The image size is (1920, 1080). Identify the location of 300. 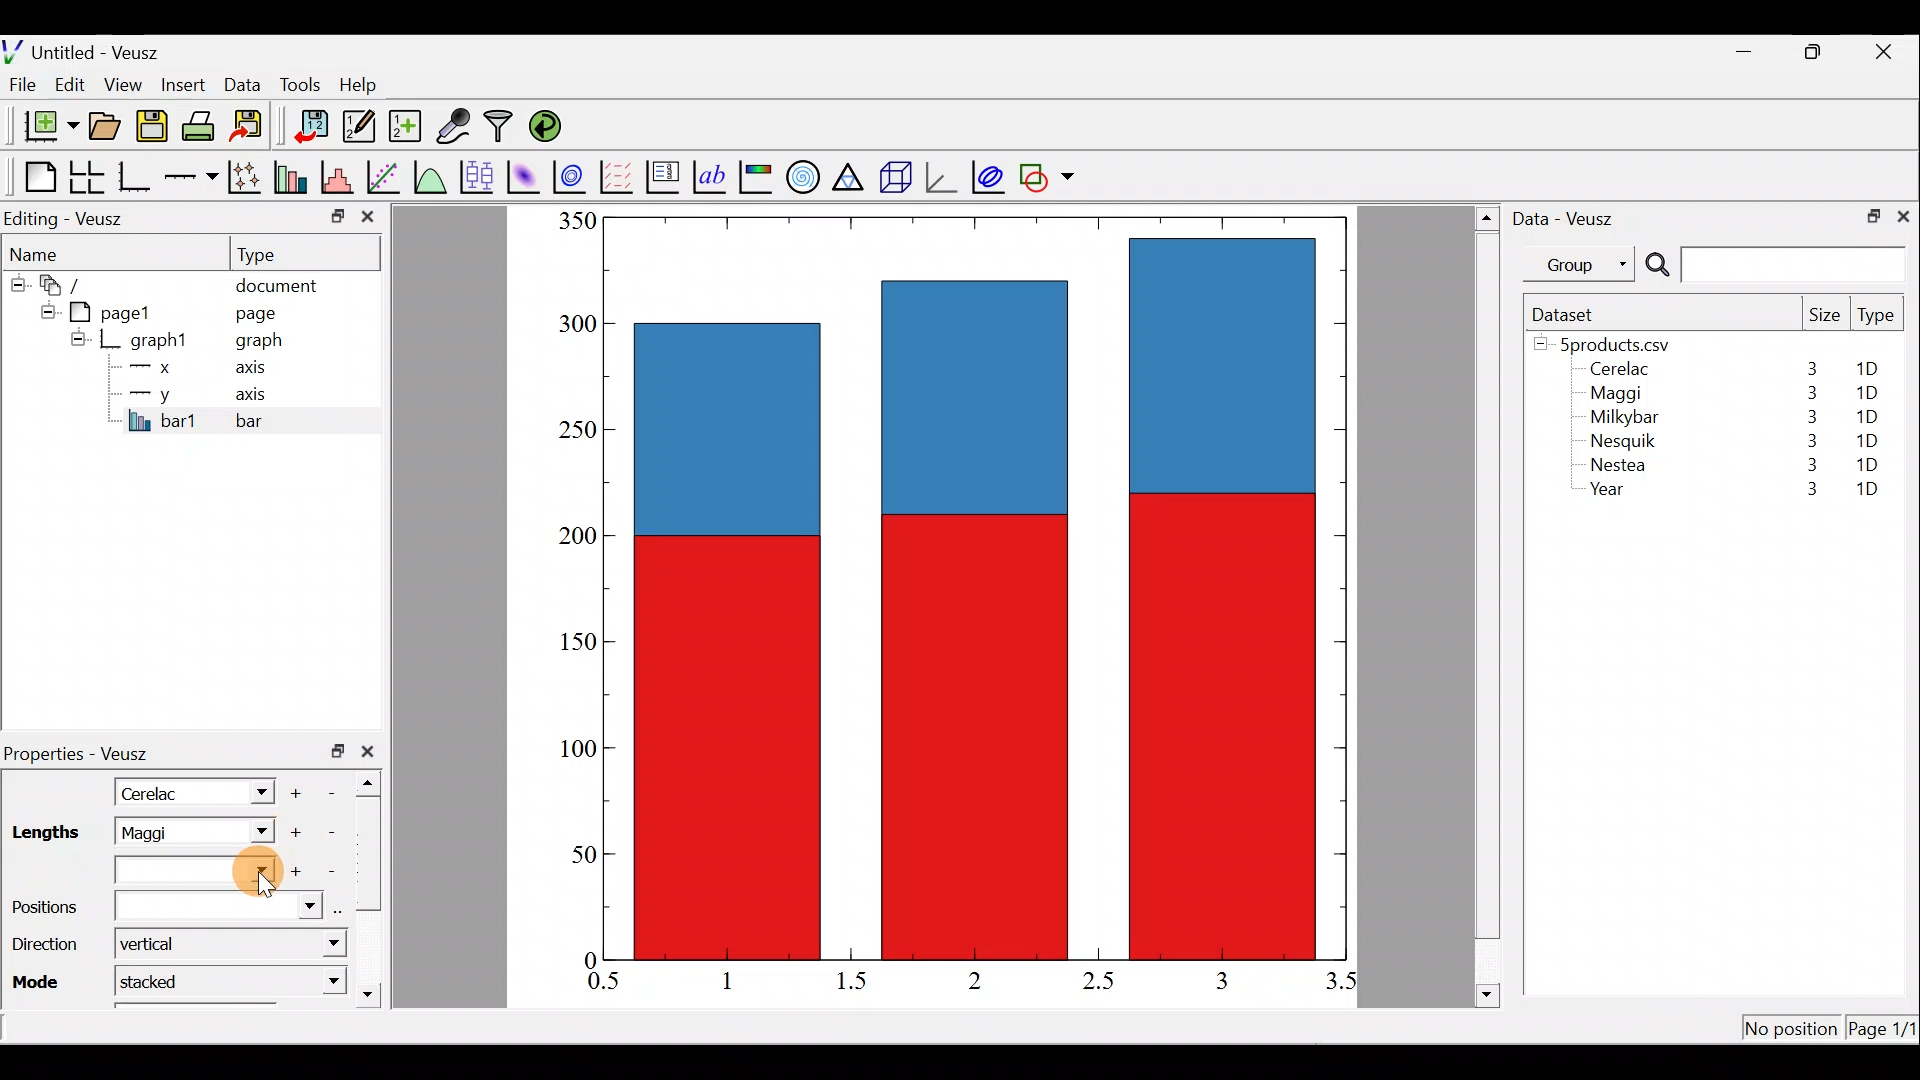
(575, 325).